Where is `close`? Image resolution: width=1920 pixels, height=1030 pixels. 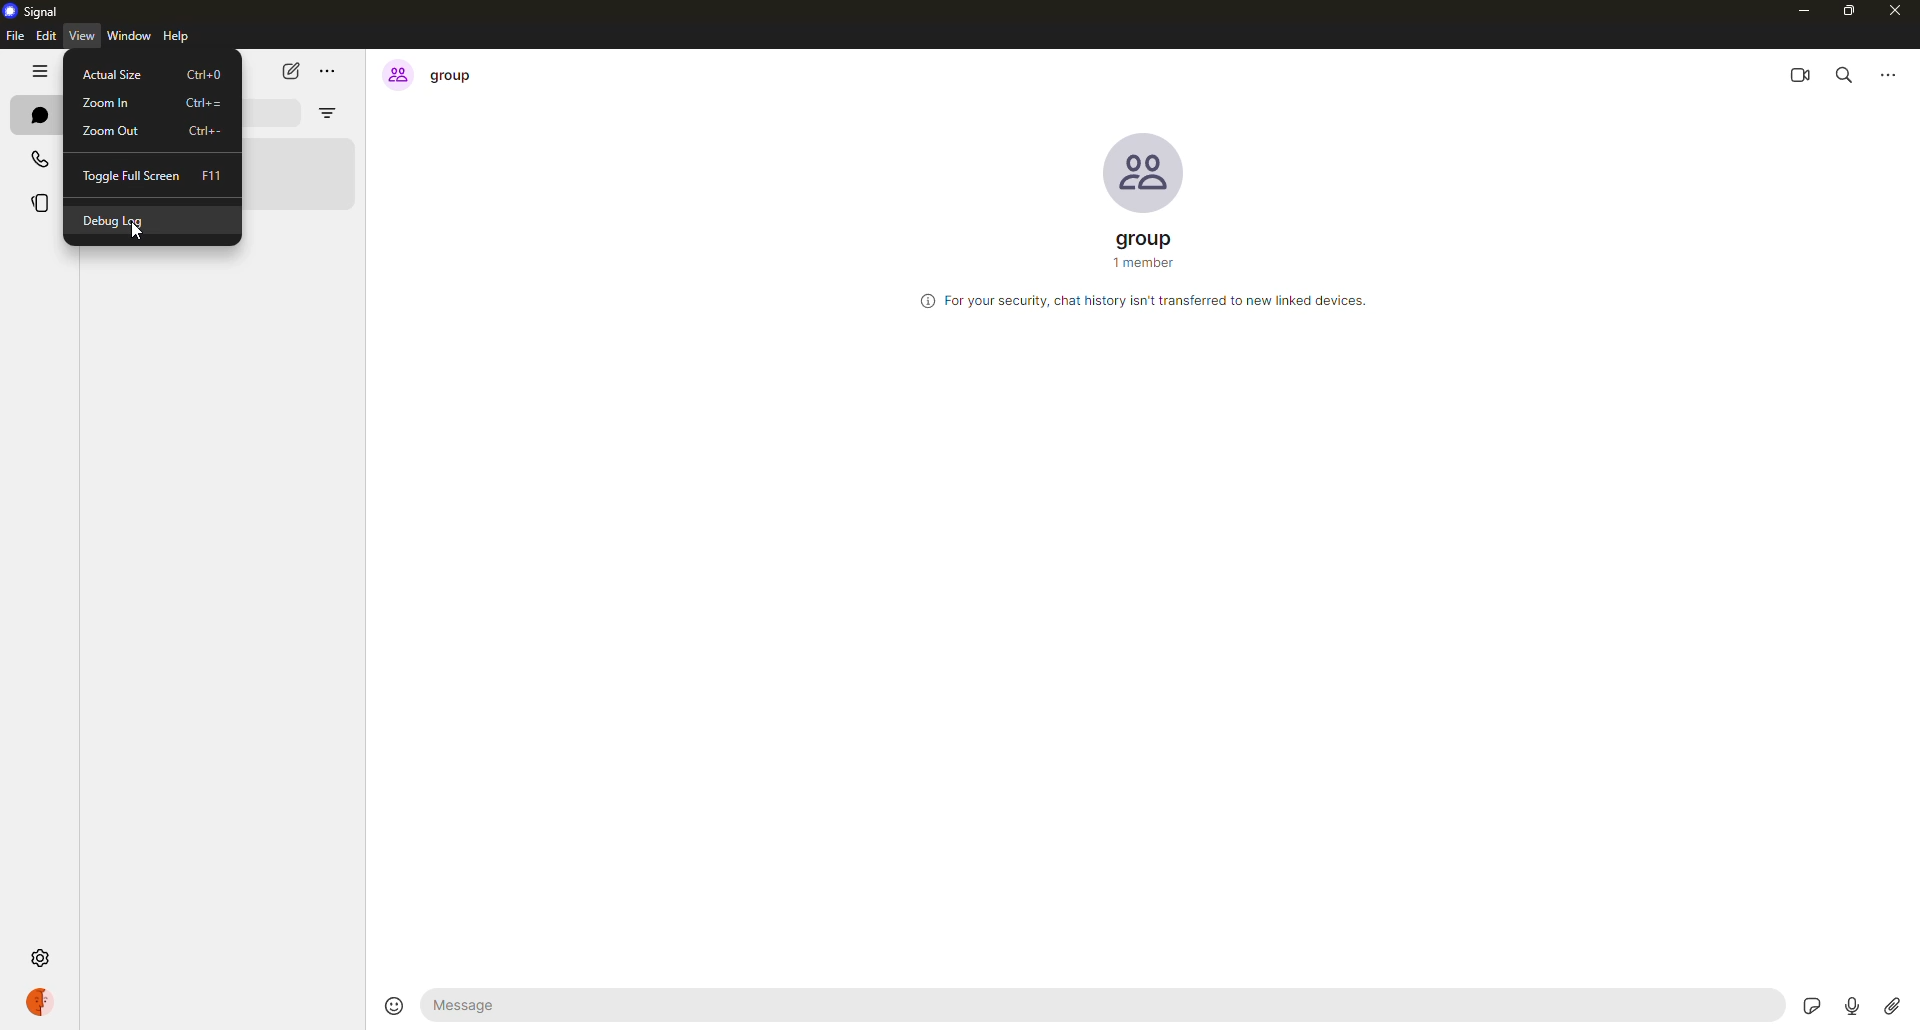
close is located at coordinates (1897, 13).